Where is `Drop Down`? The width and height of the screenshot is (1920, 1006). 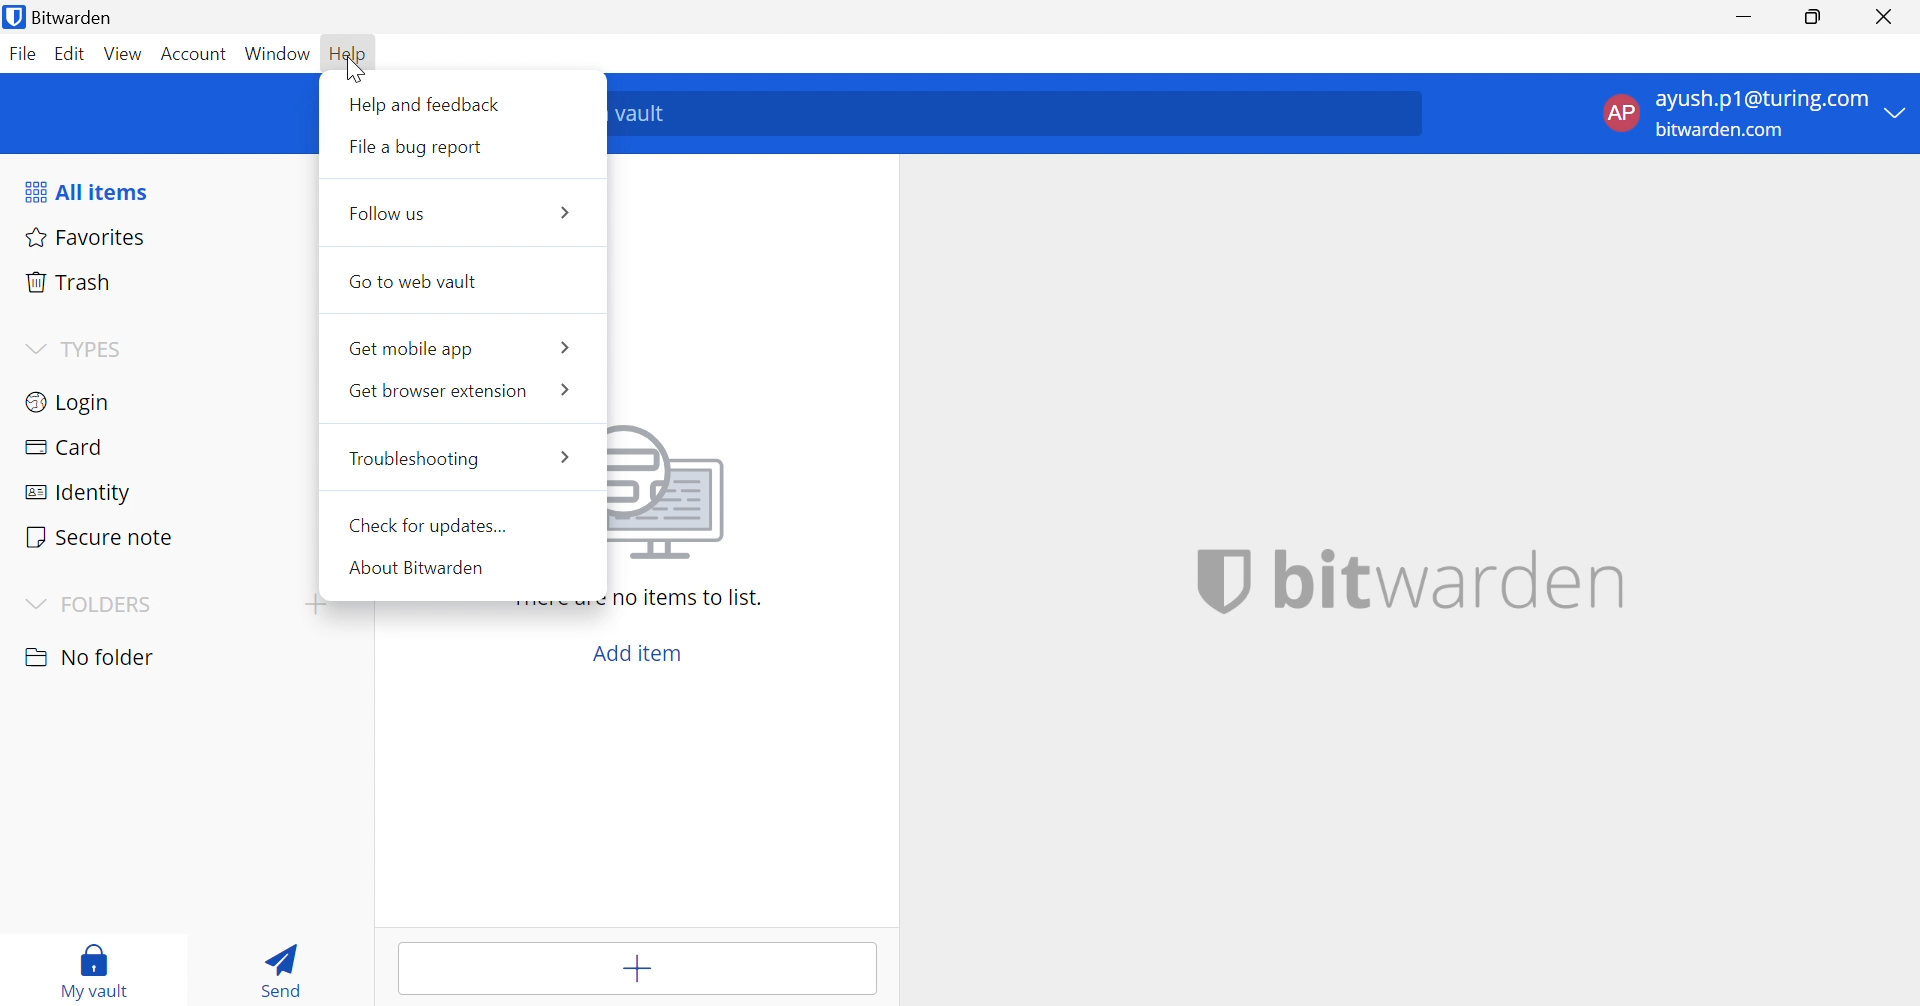
Drop Down is located at coordinates (87, 657).